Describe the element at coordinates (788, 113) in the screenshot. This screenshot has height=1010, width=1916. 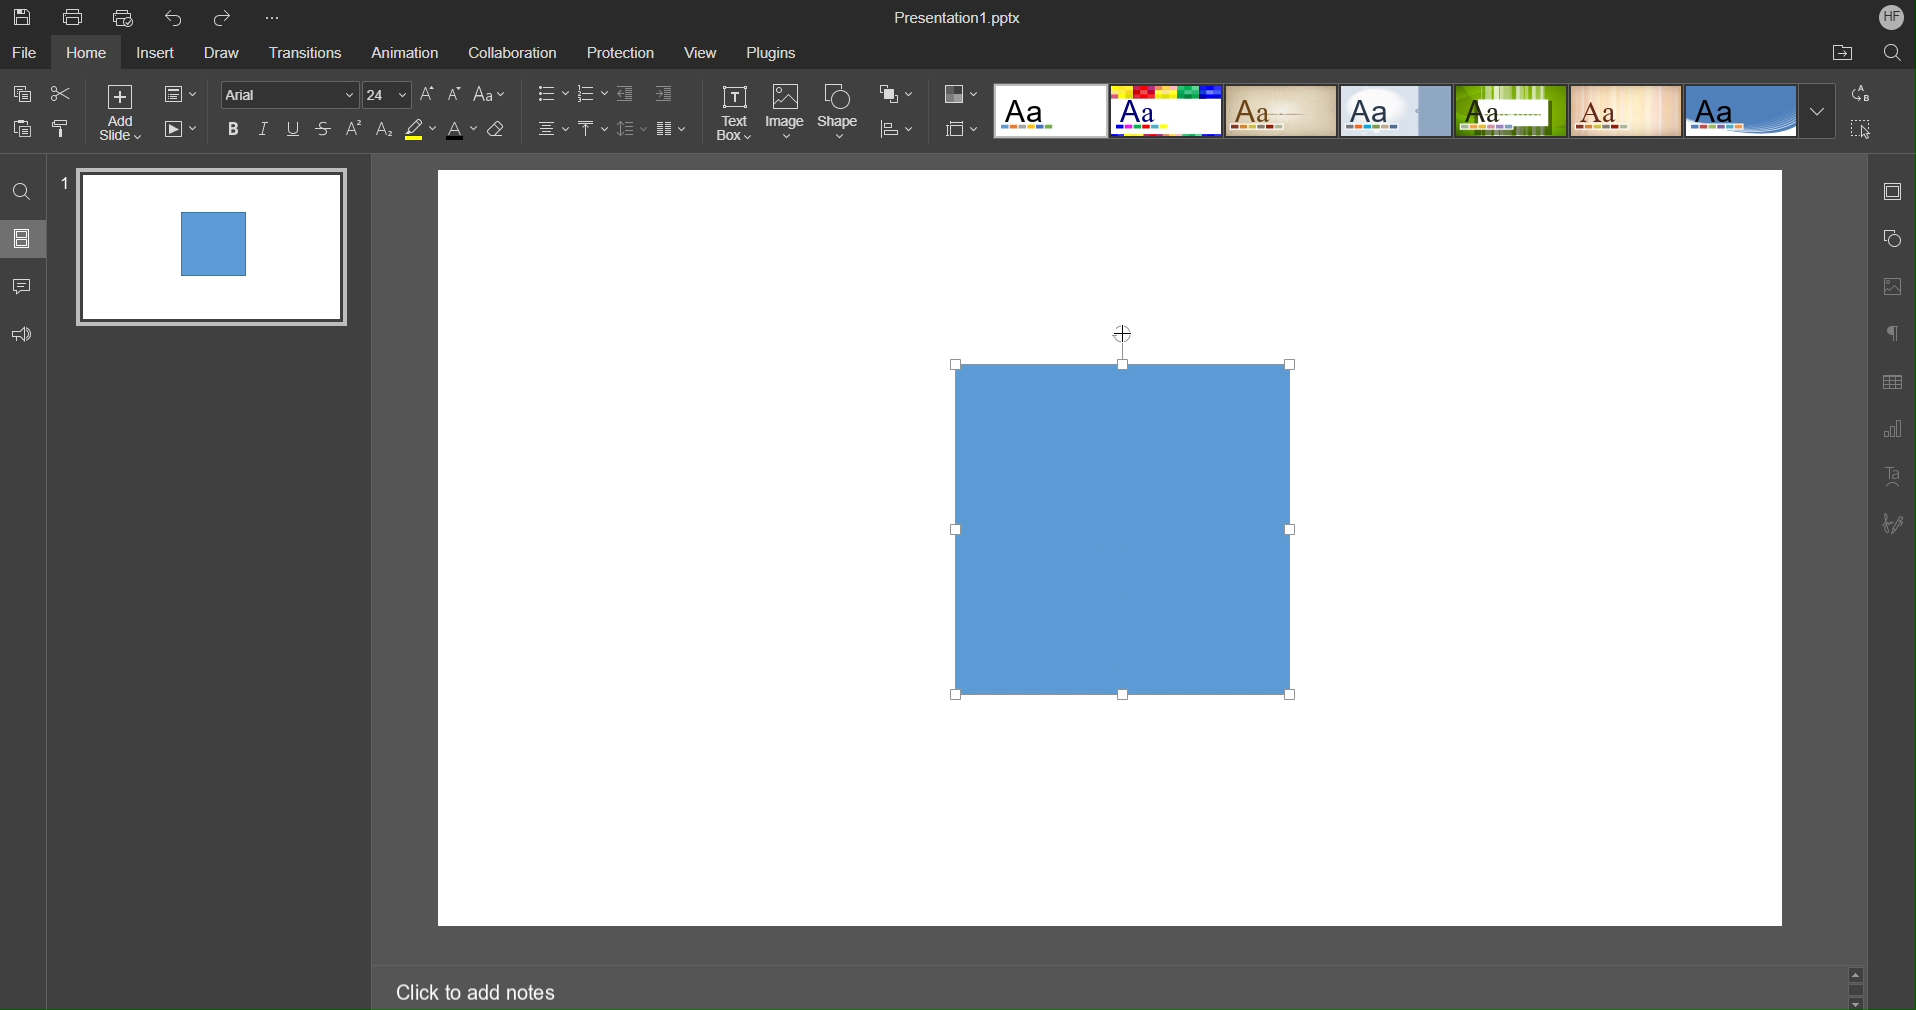
I see `Image` at that location.